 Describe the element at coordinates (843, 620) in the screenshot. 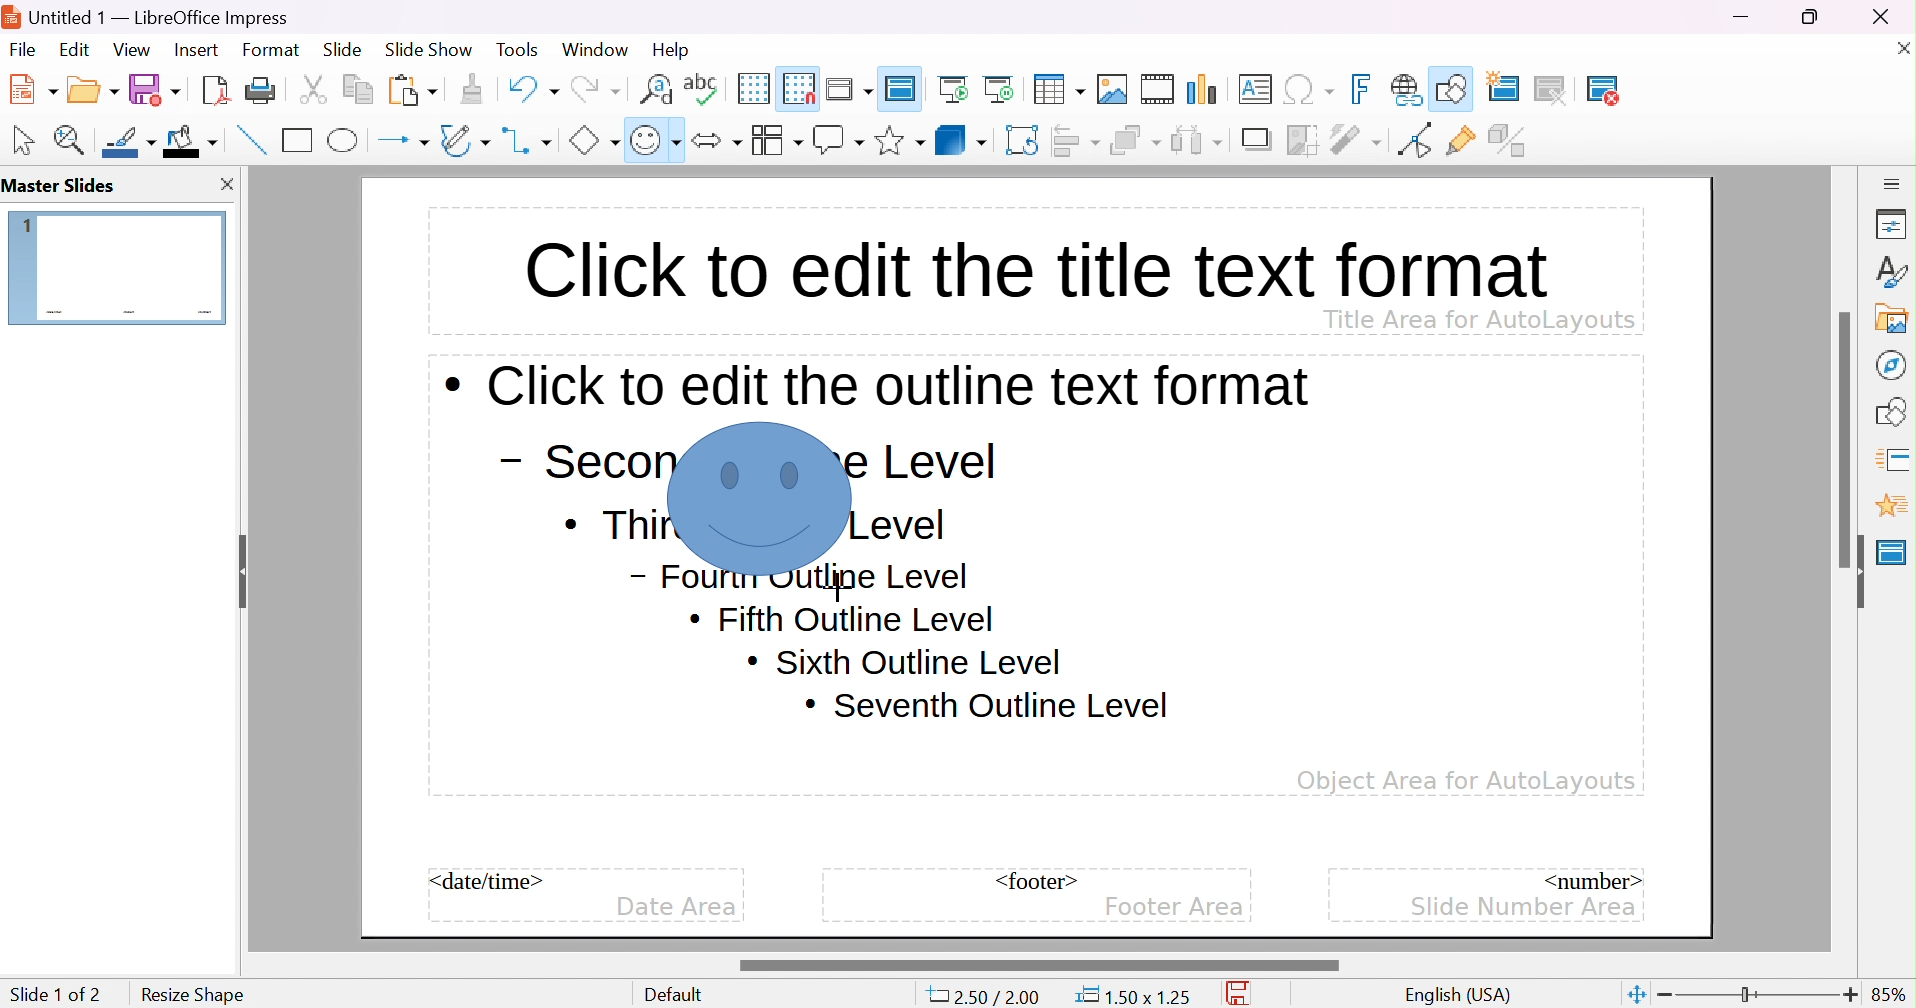

I see `sixth outline level` at that location.